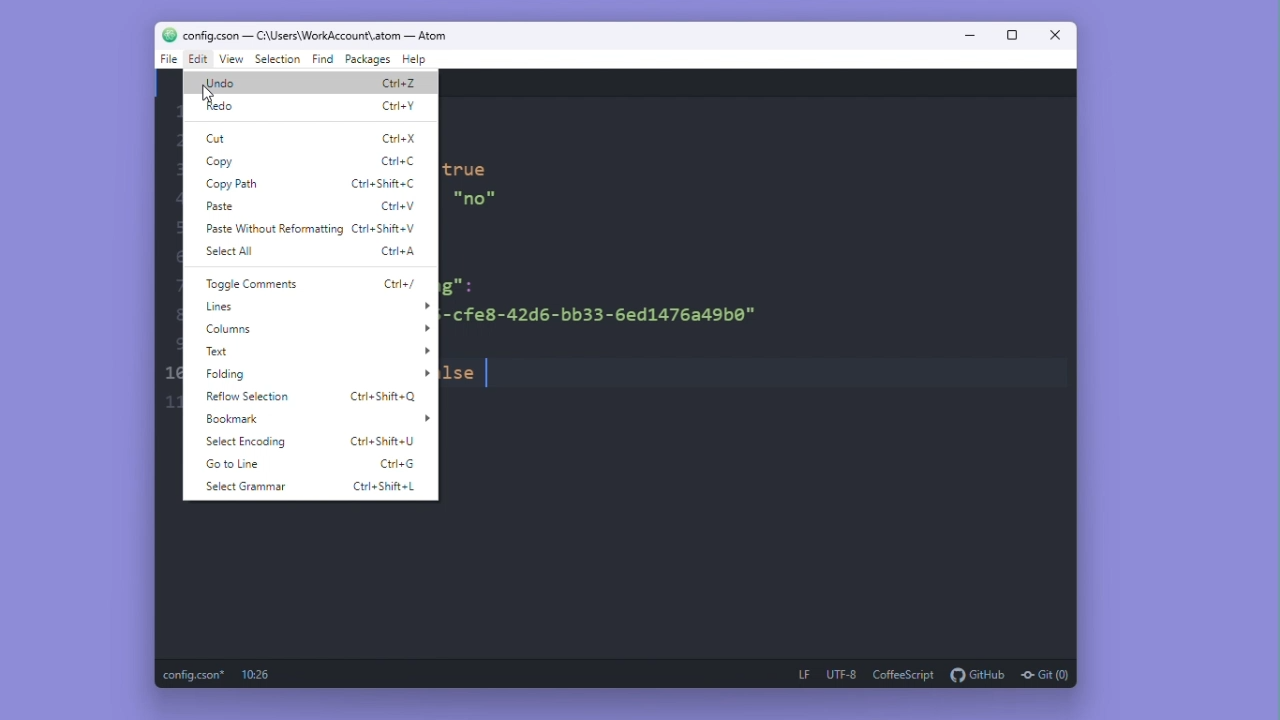 The height and width of the screenshot is (720, 1280). What do you see at coordinates (402, 206) in the screenshot?
I see `ctrl+v` at bounding box center [402, 206].